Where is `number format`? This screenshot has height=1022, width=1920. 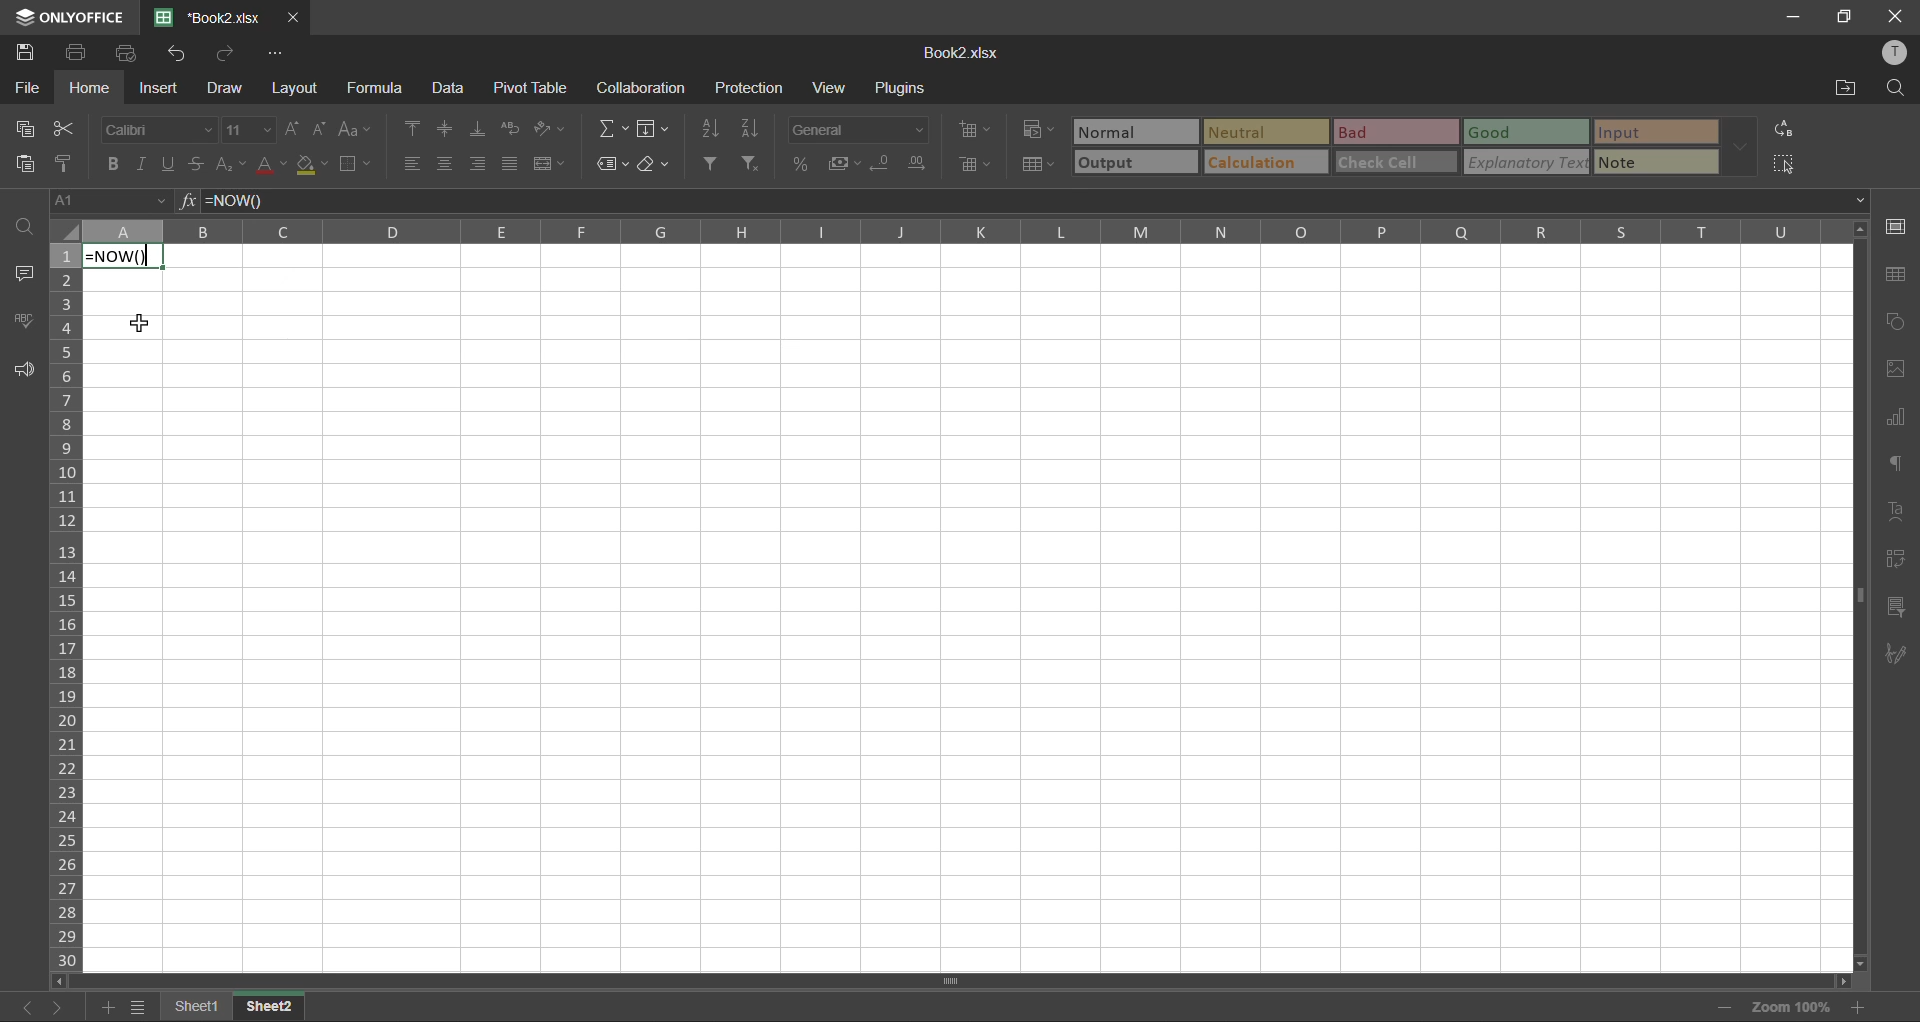
number format is located at coordinates (860, 131).